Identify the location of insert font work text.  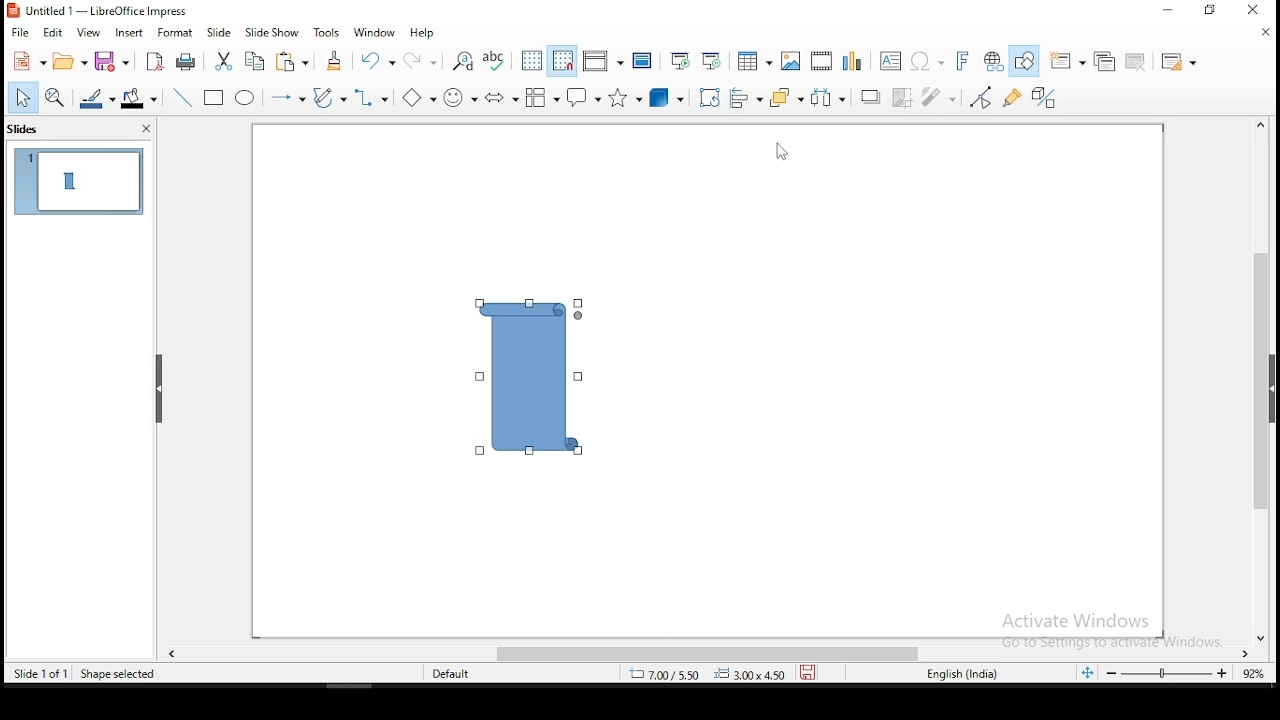
(963, 61).